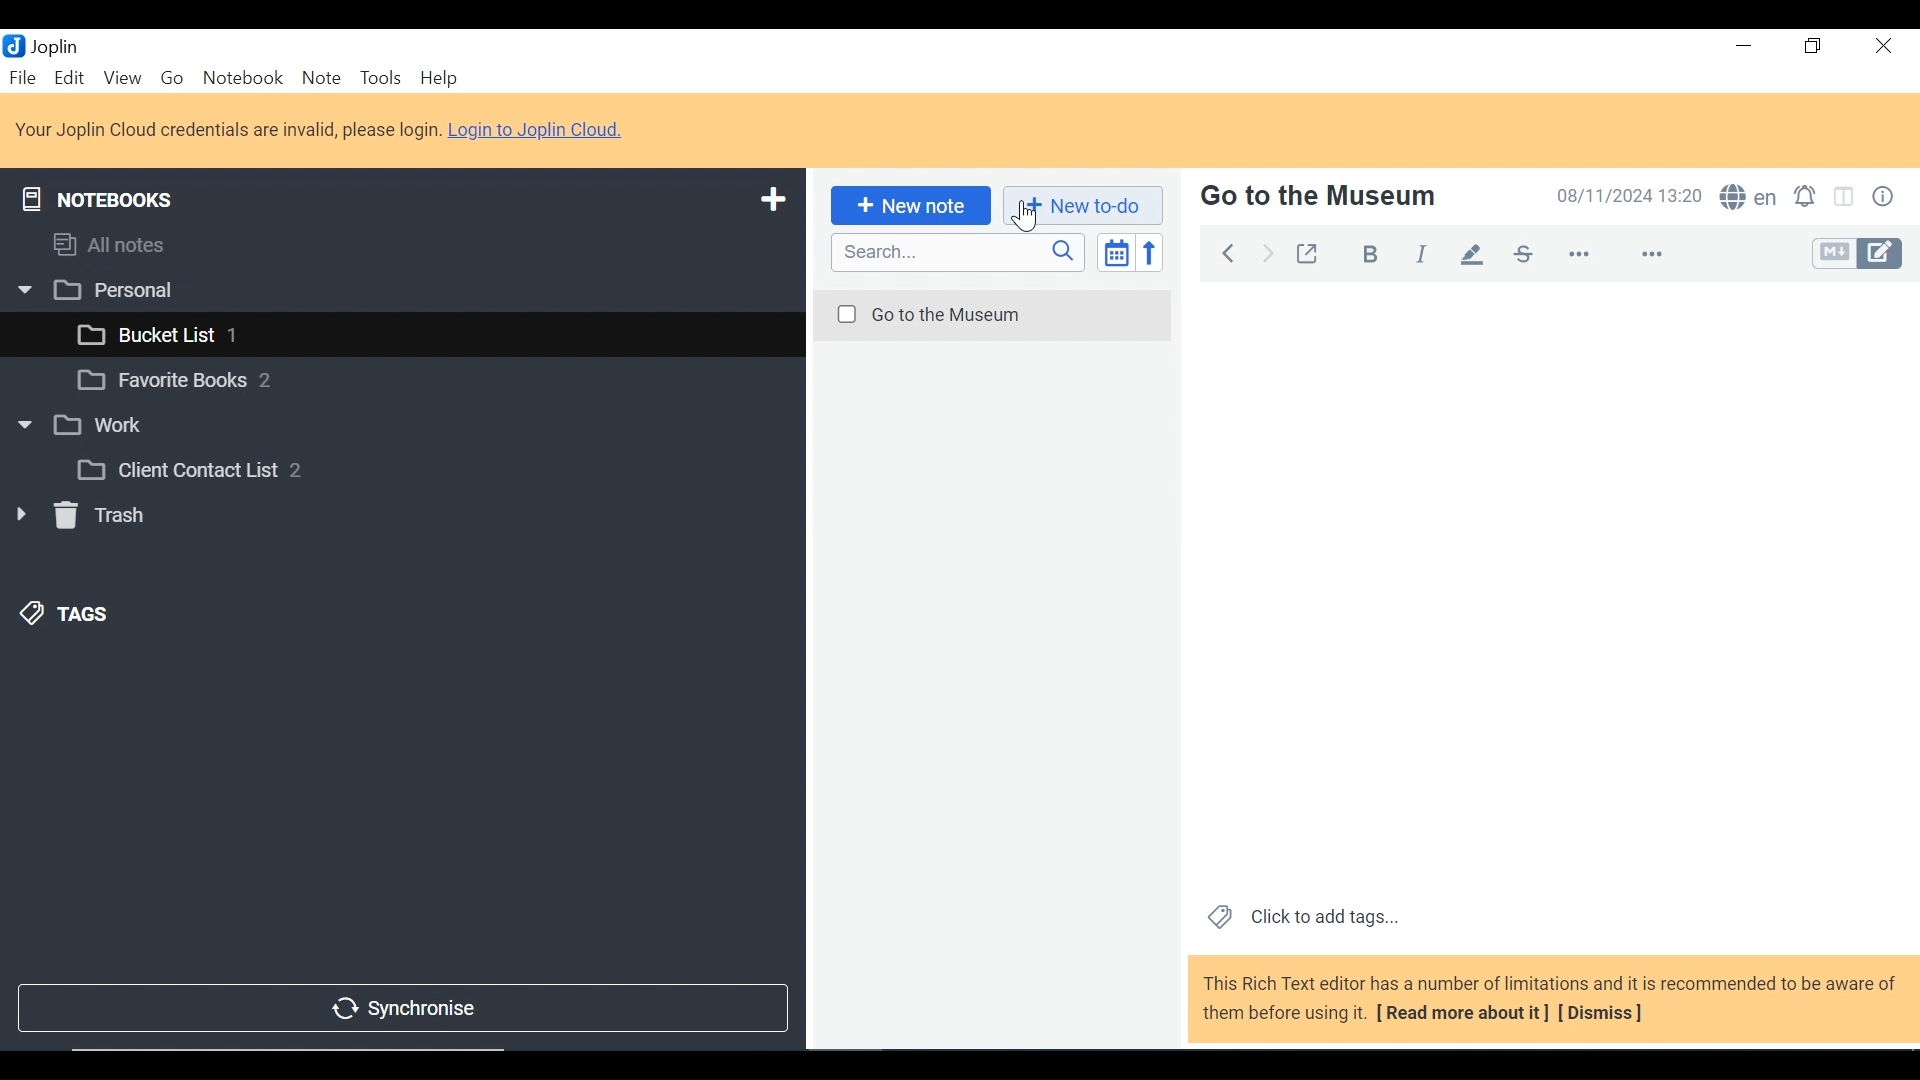 The image size is (1920, 1080). What do you see at coordinates (397, 383) in the screenshot?
I see `Notebook` at bounding box center [397, 383].